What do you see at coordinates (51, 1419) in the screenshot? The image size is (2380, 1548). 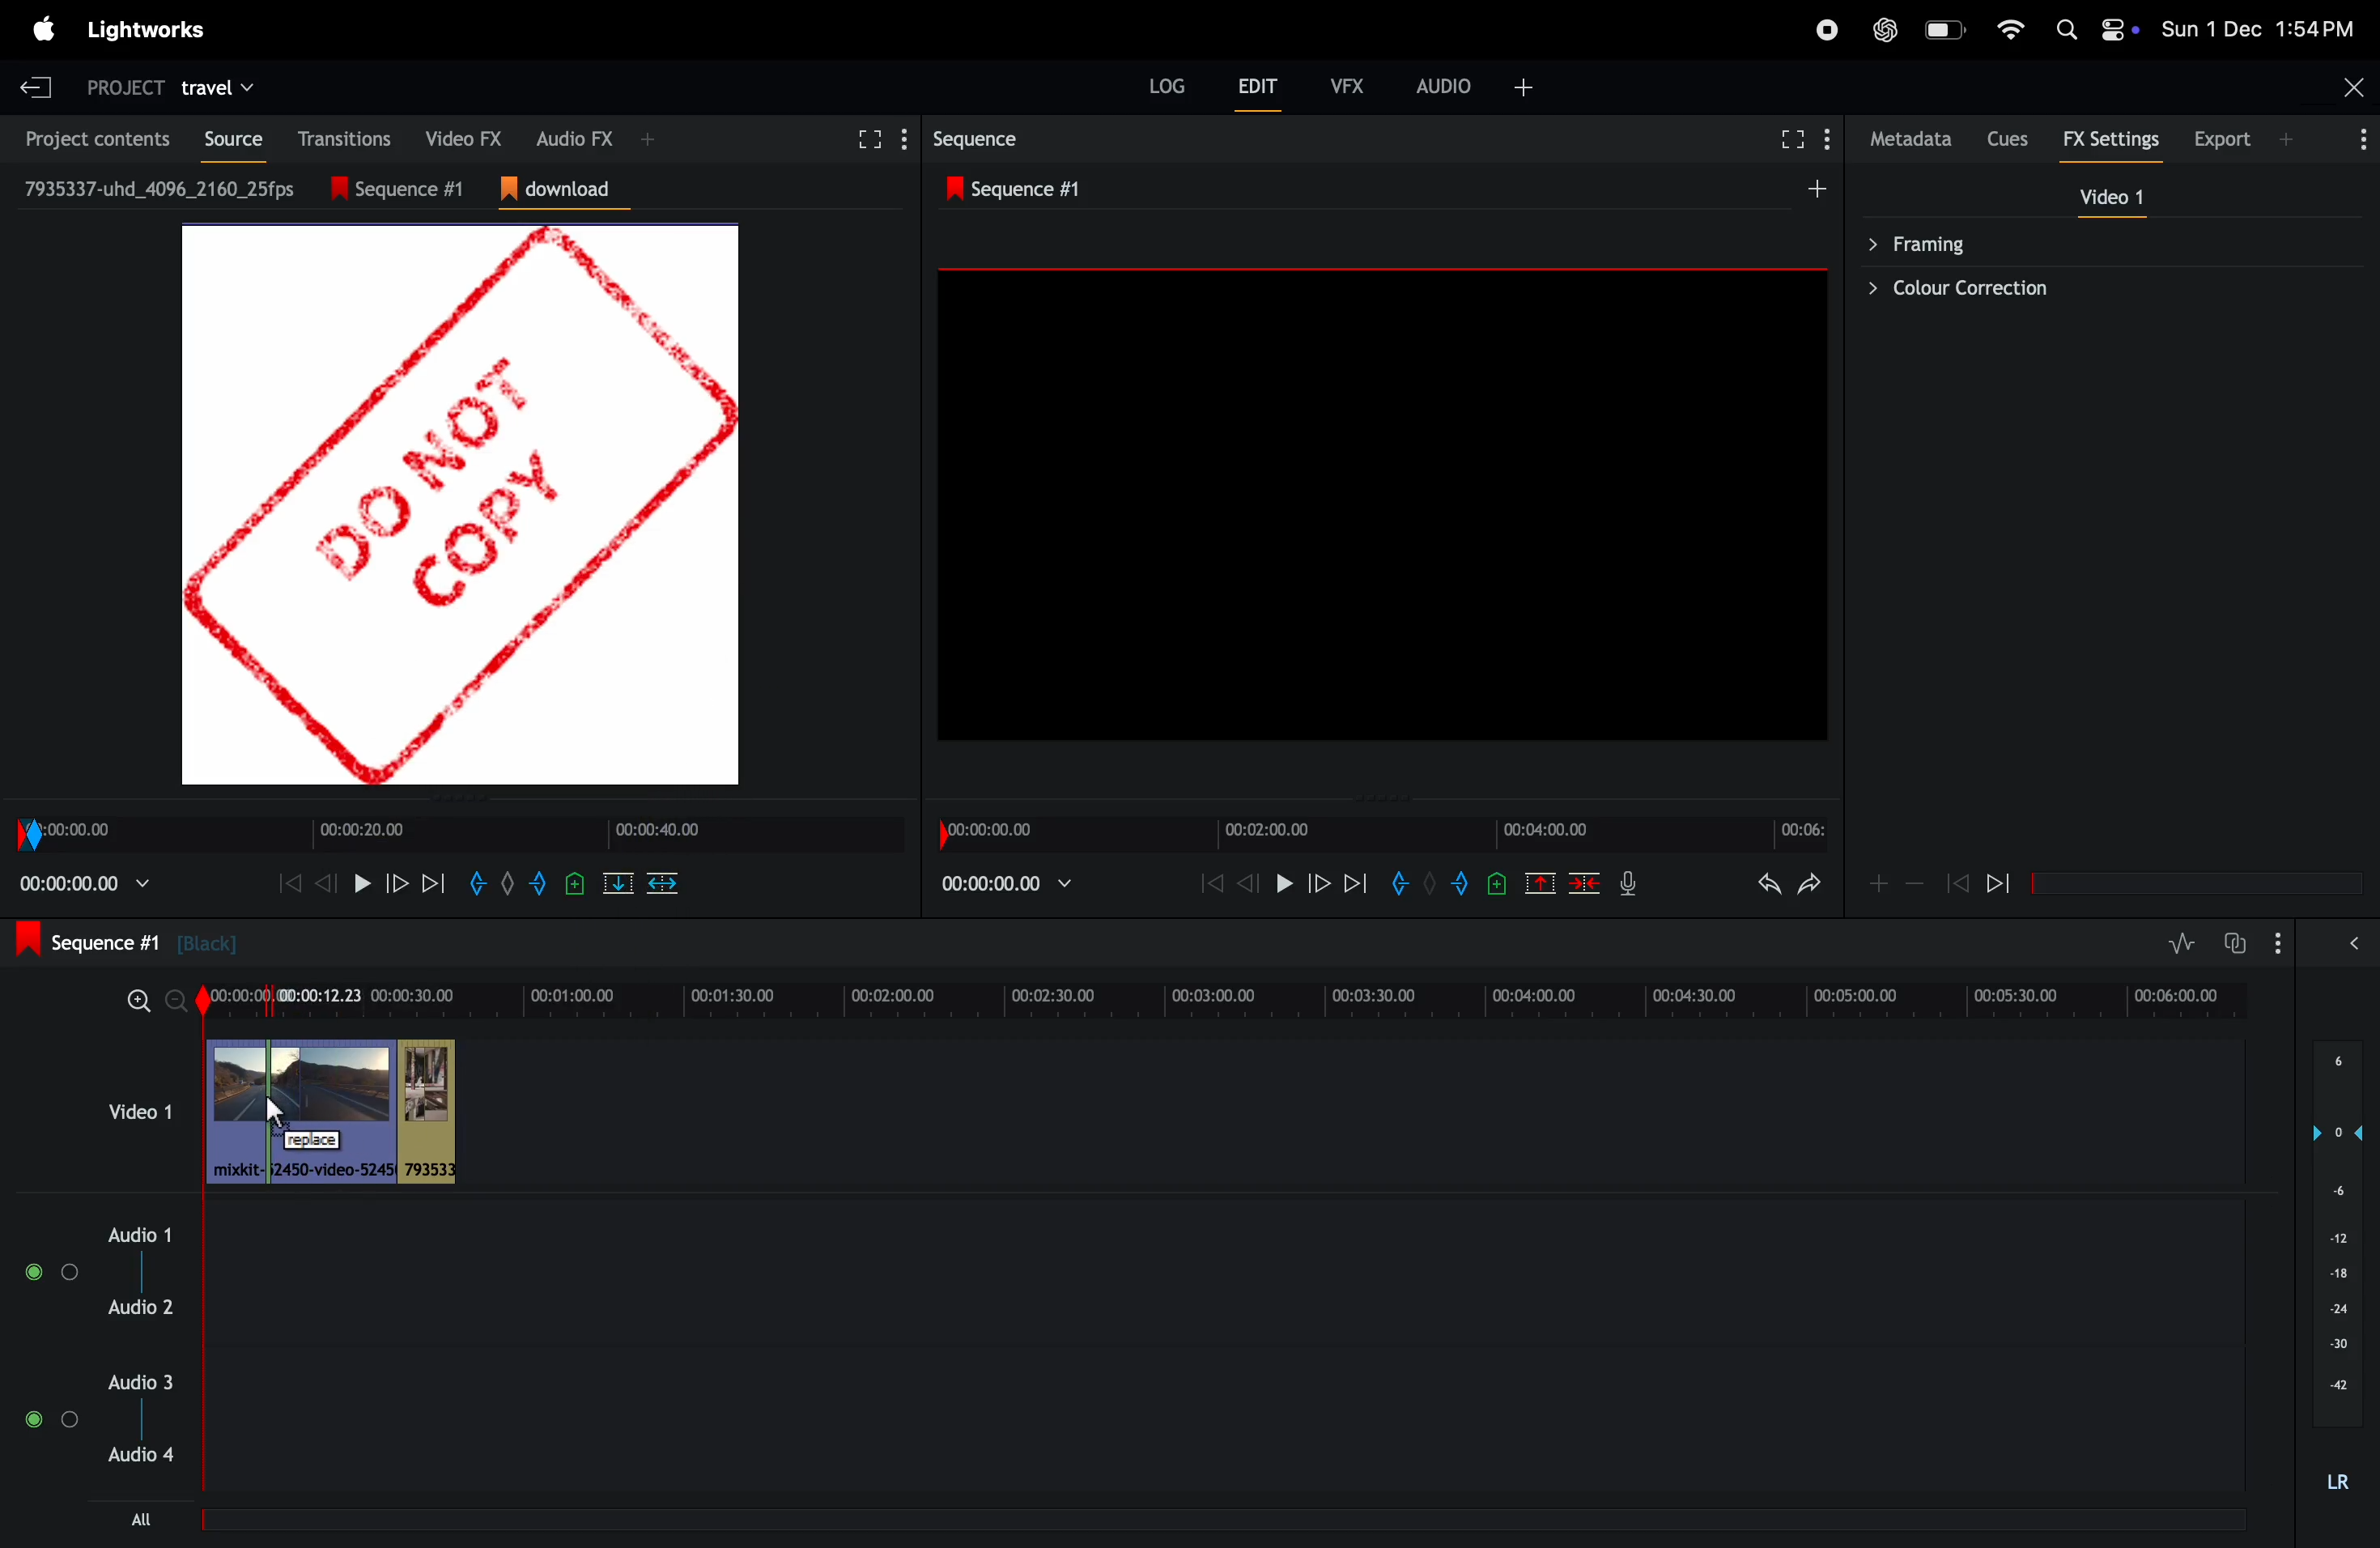 I see `options` at bounding box center [51, 1419].